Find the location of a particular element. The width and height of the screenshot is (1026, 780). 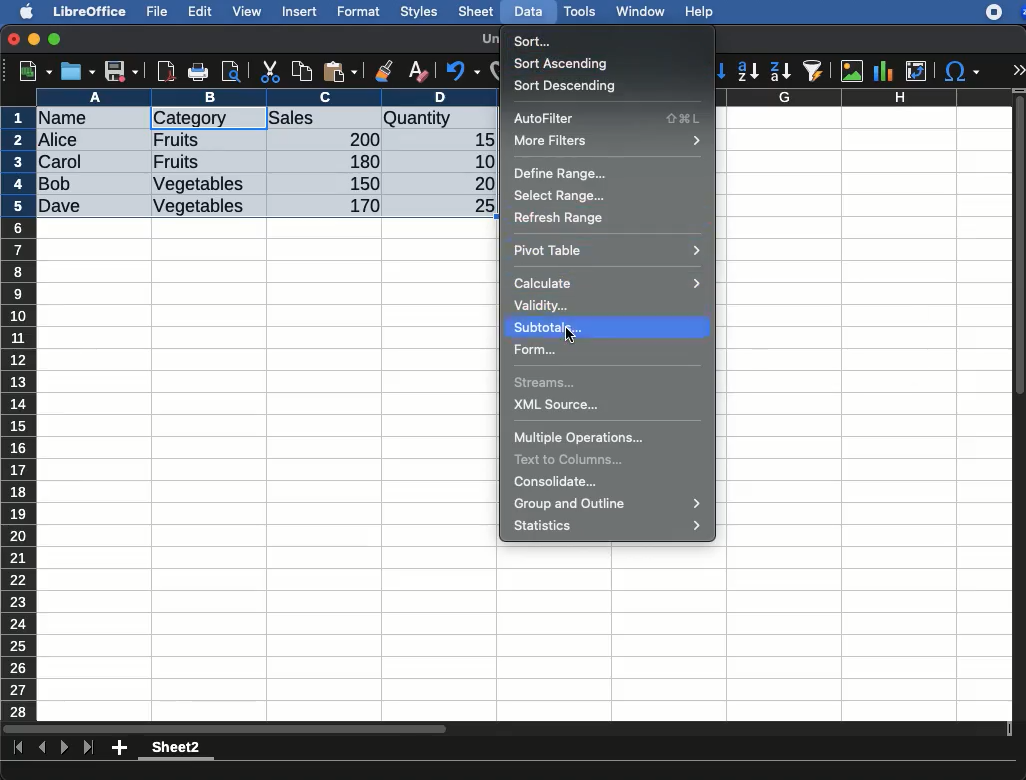

special characters is located at coordinates (960, 71).